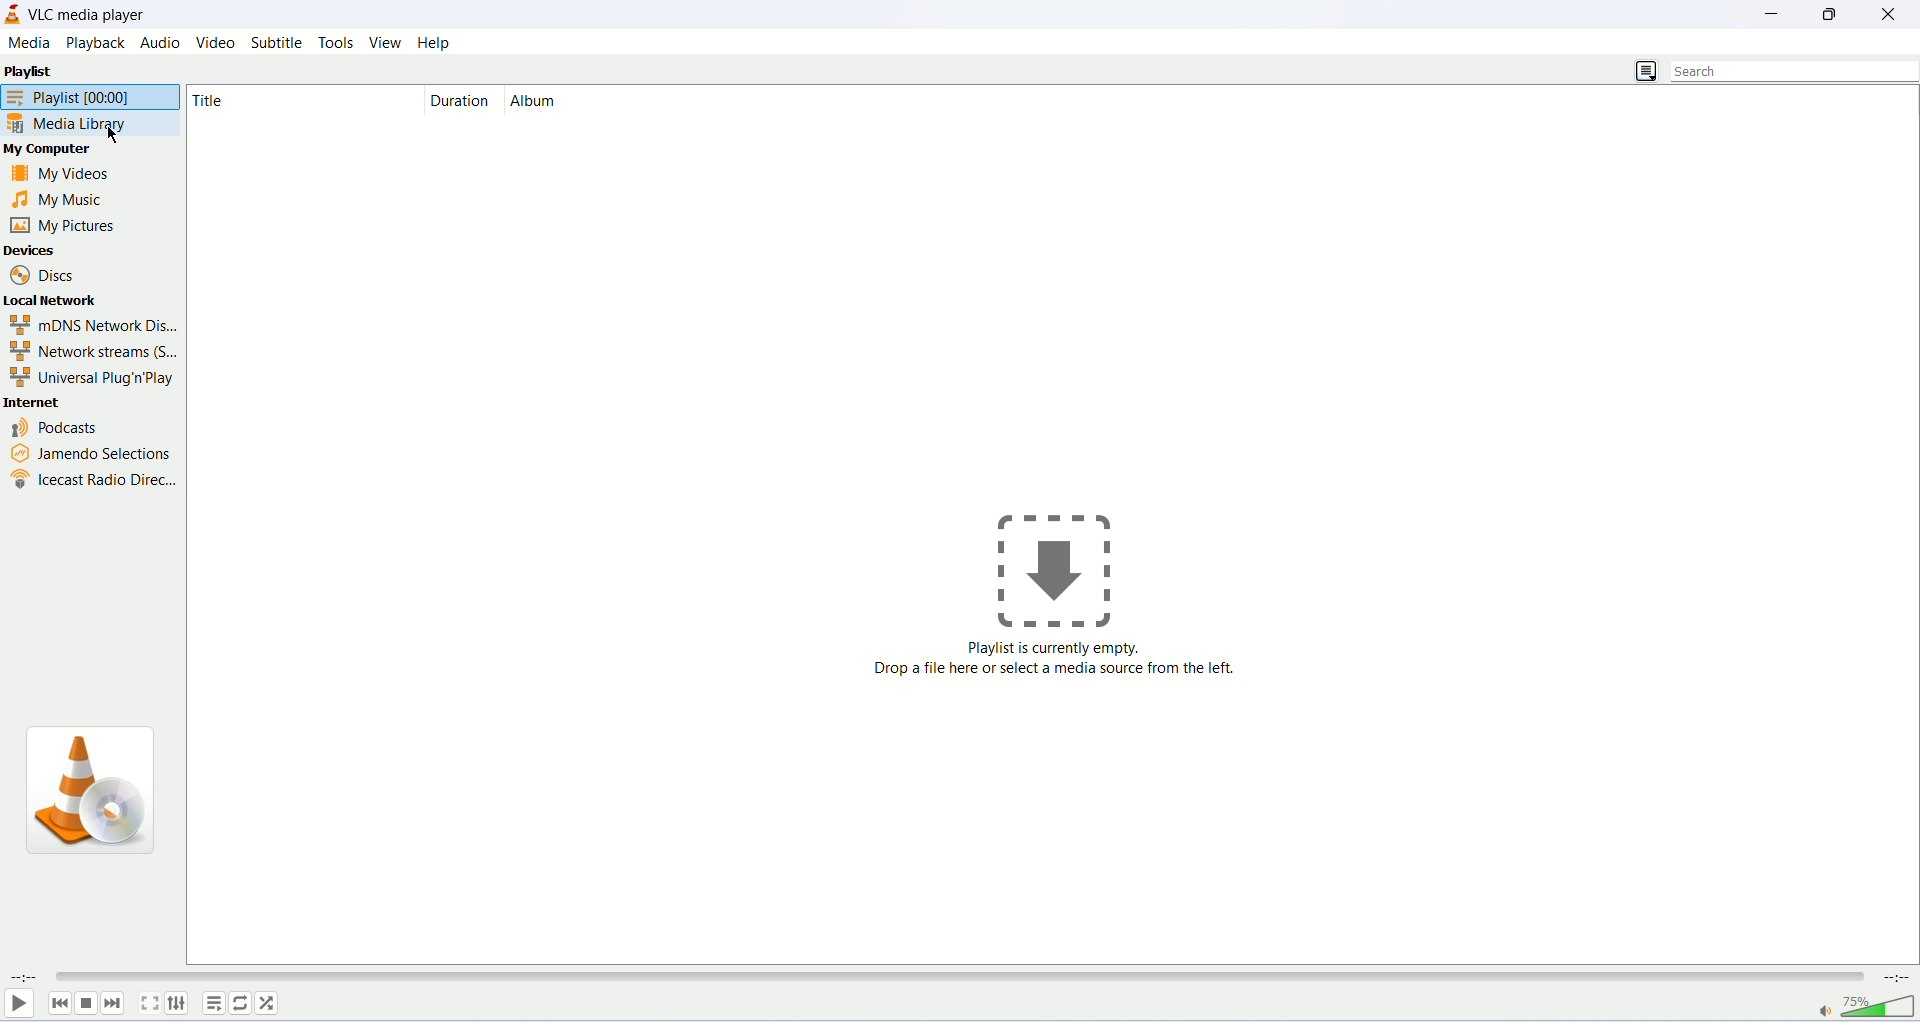  Describe the element at coordinates (1069, 566) in the screenshot. I see `icon` at that location.